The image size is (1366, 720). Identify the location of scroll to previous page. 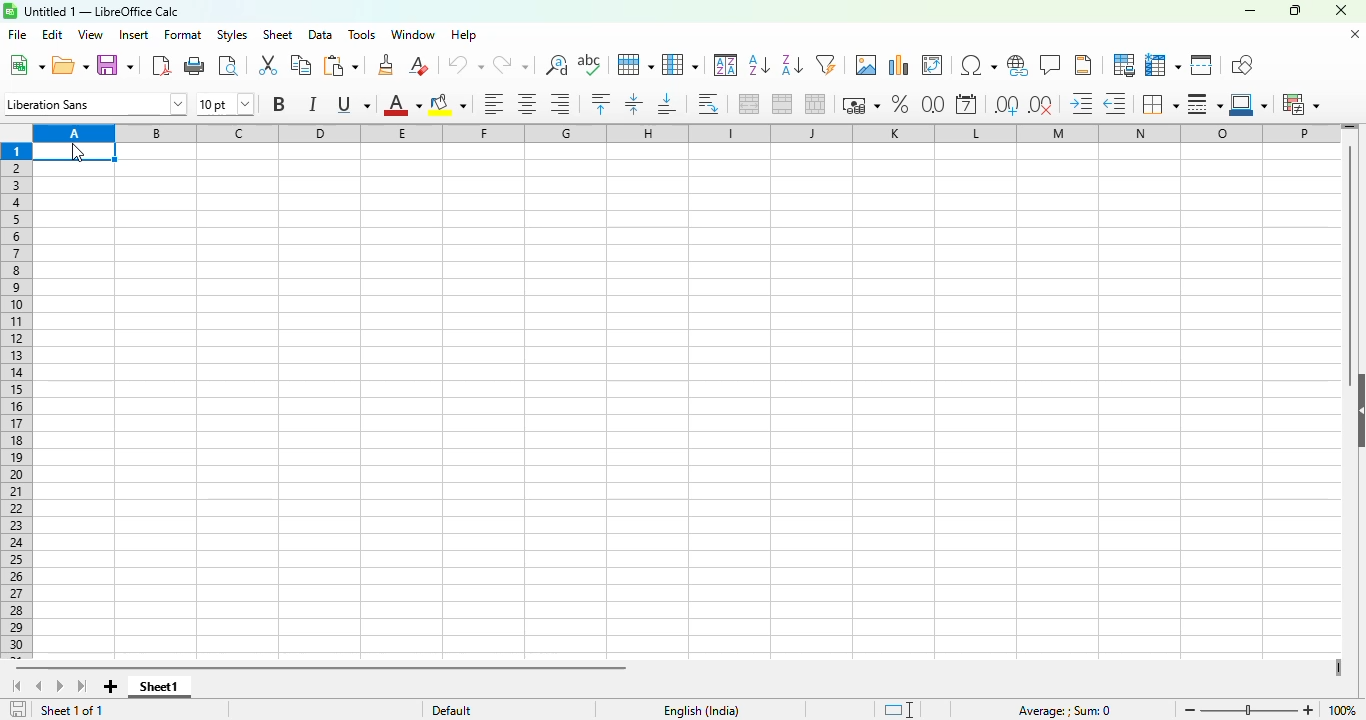
(38, 686).